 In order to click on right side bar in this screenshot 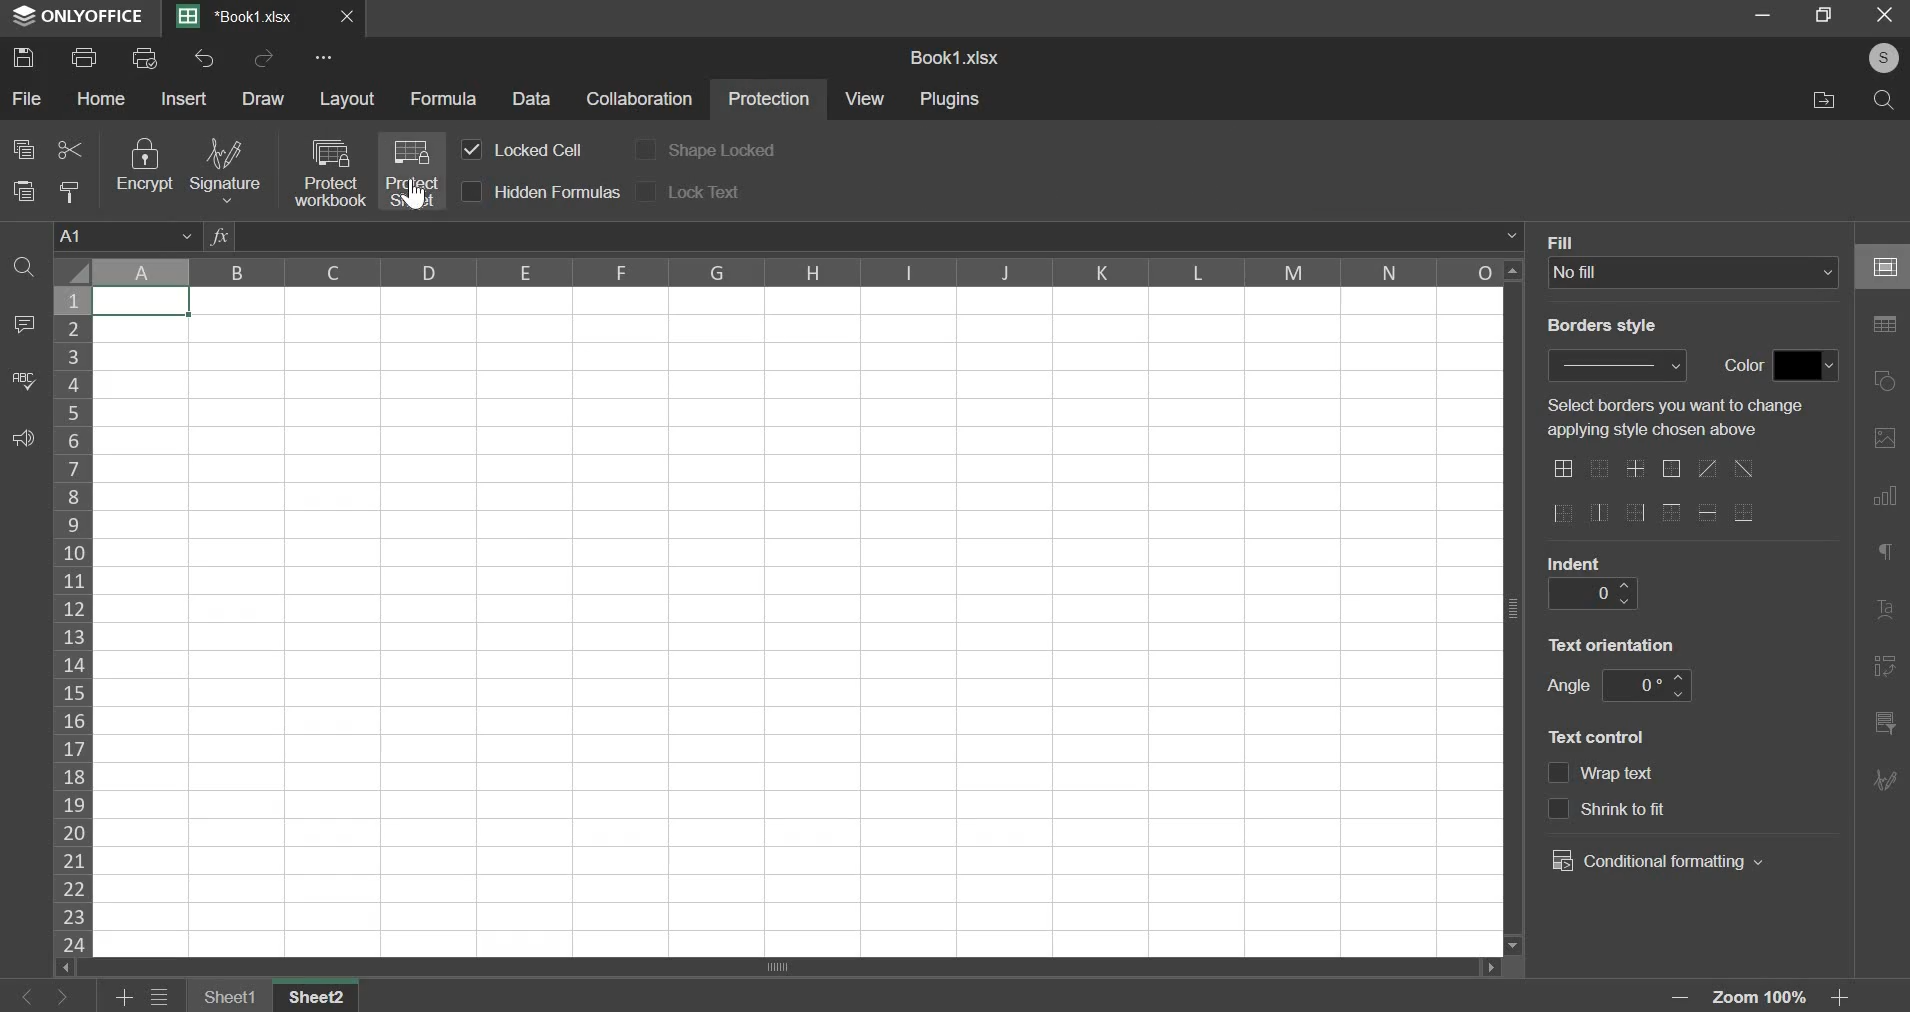, I will do `click(1884, 721)`.